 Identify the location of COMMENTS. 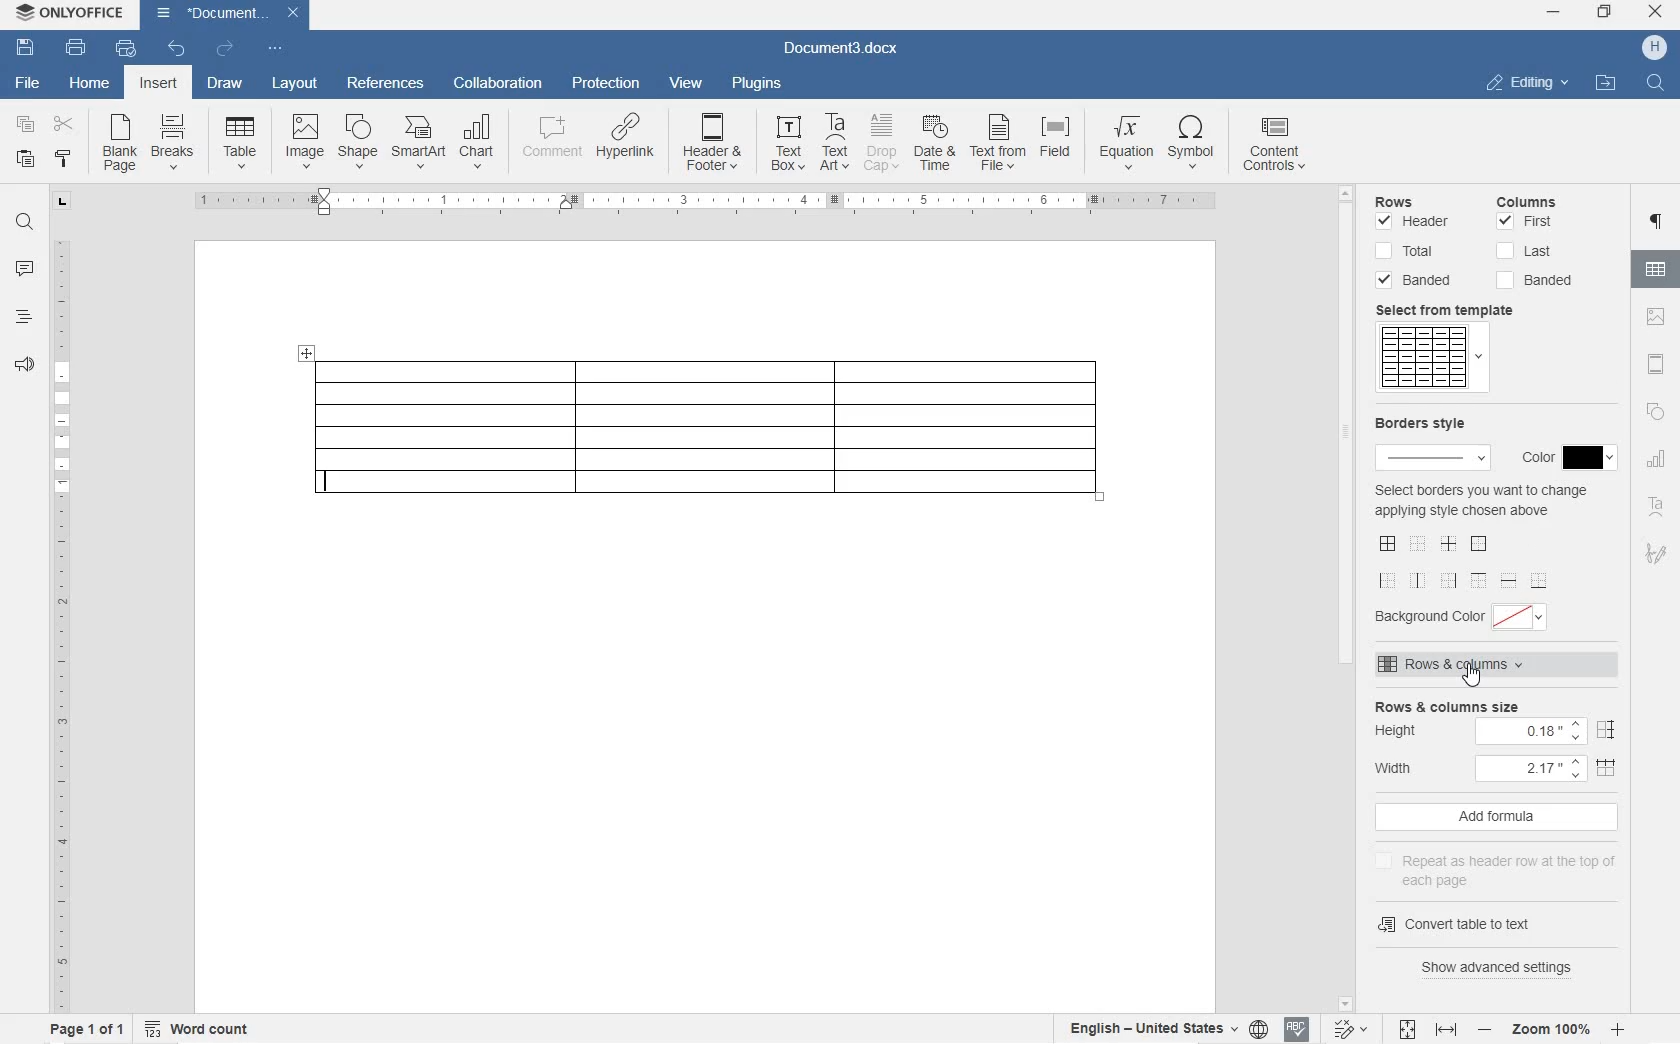
(26, 270).